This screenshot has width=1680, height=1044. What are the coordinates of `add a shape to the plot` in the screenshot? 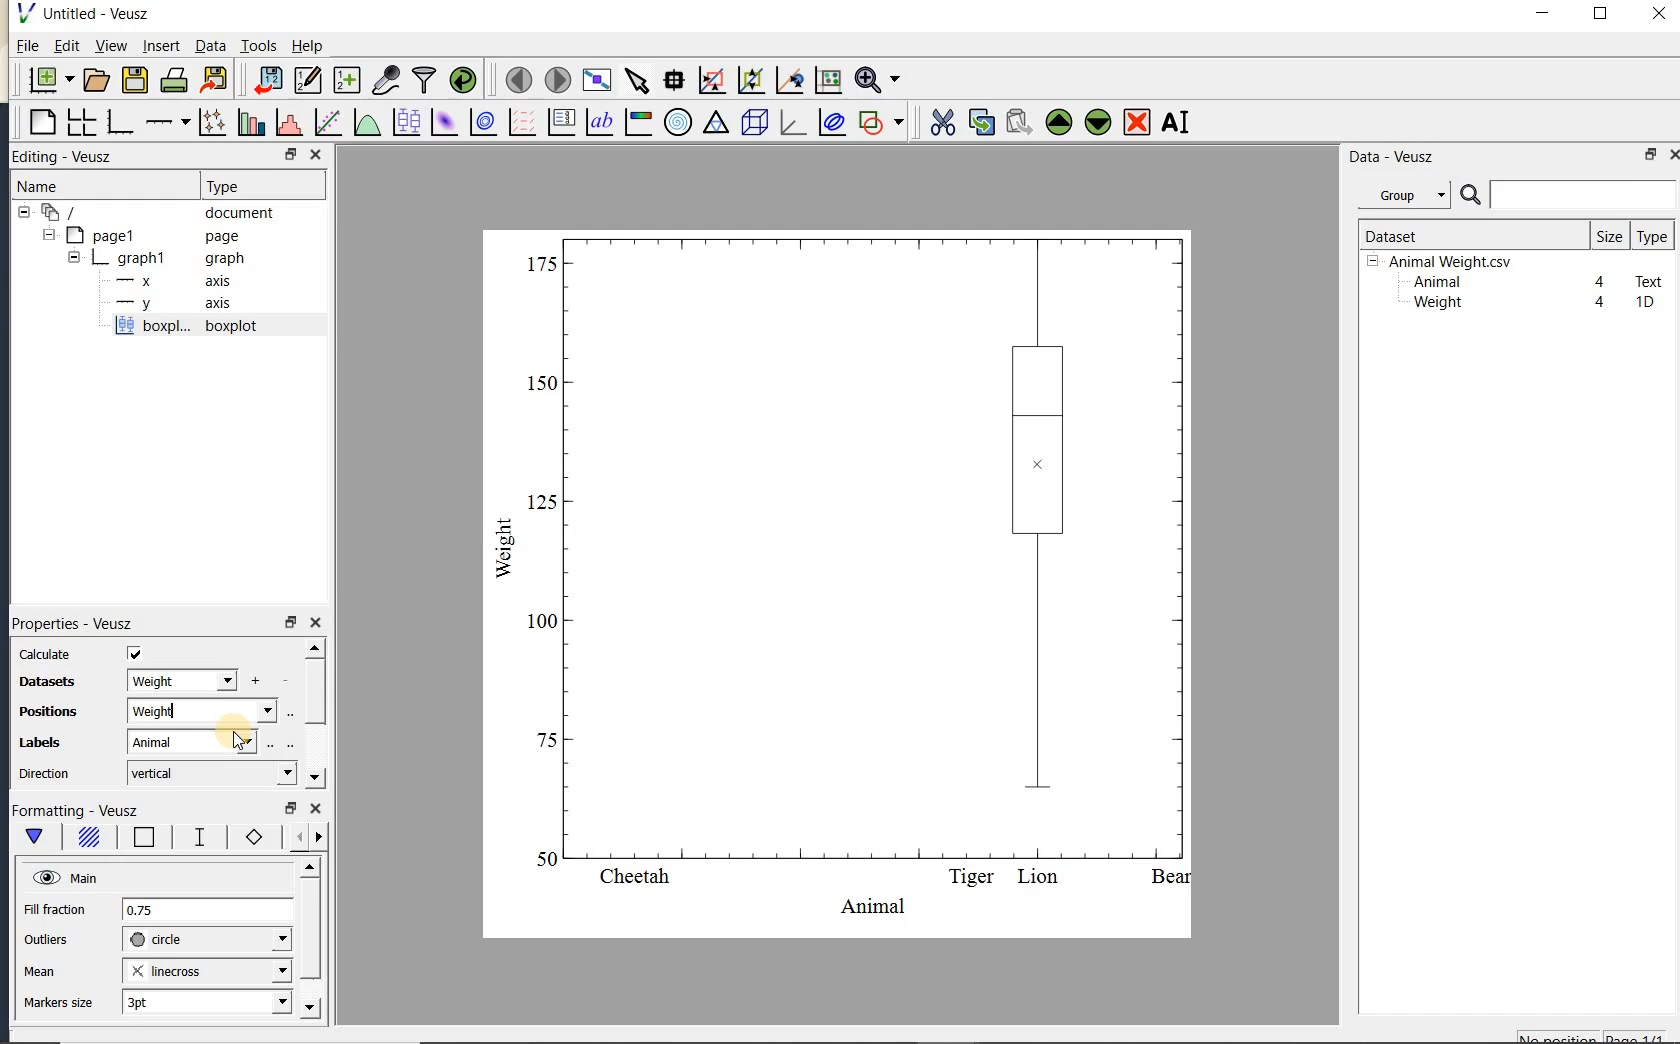 It's located at (880, 122).